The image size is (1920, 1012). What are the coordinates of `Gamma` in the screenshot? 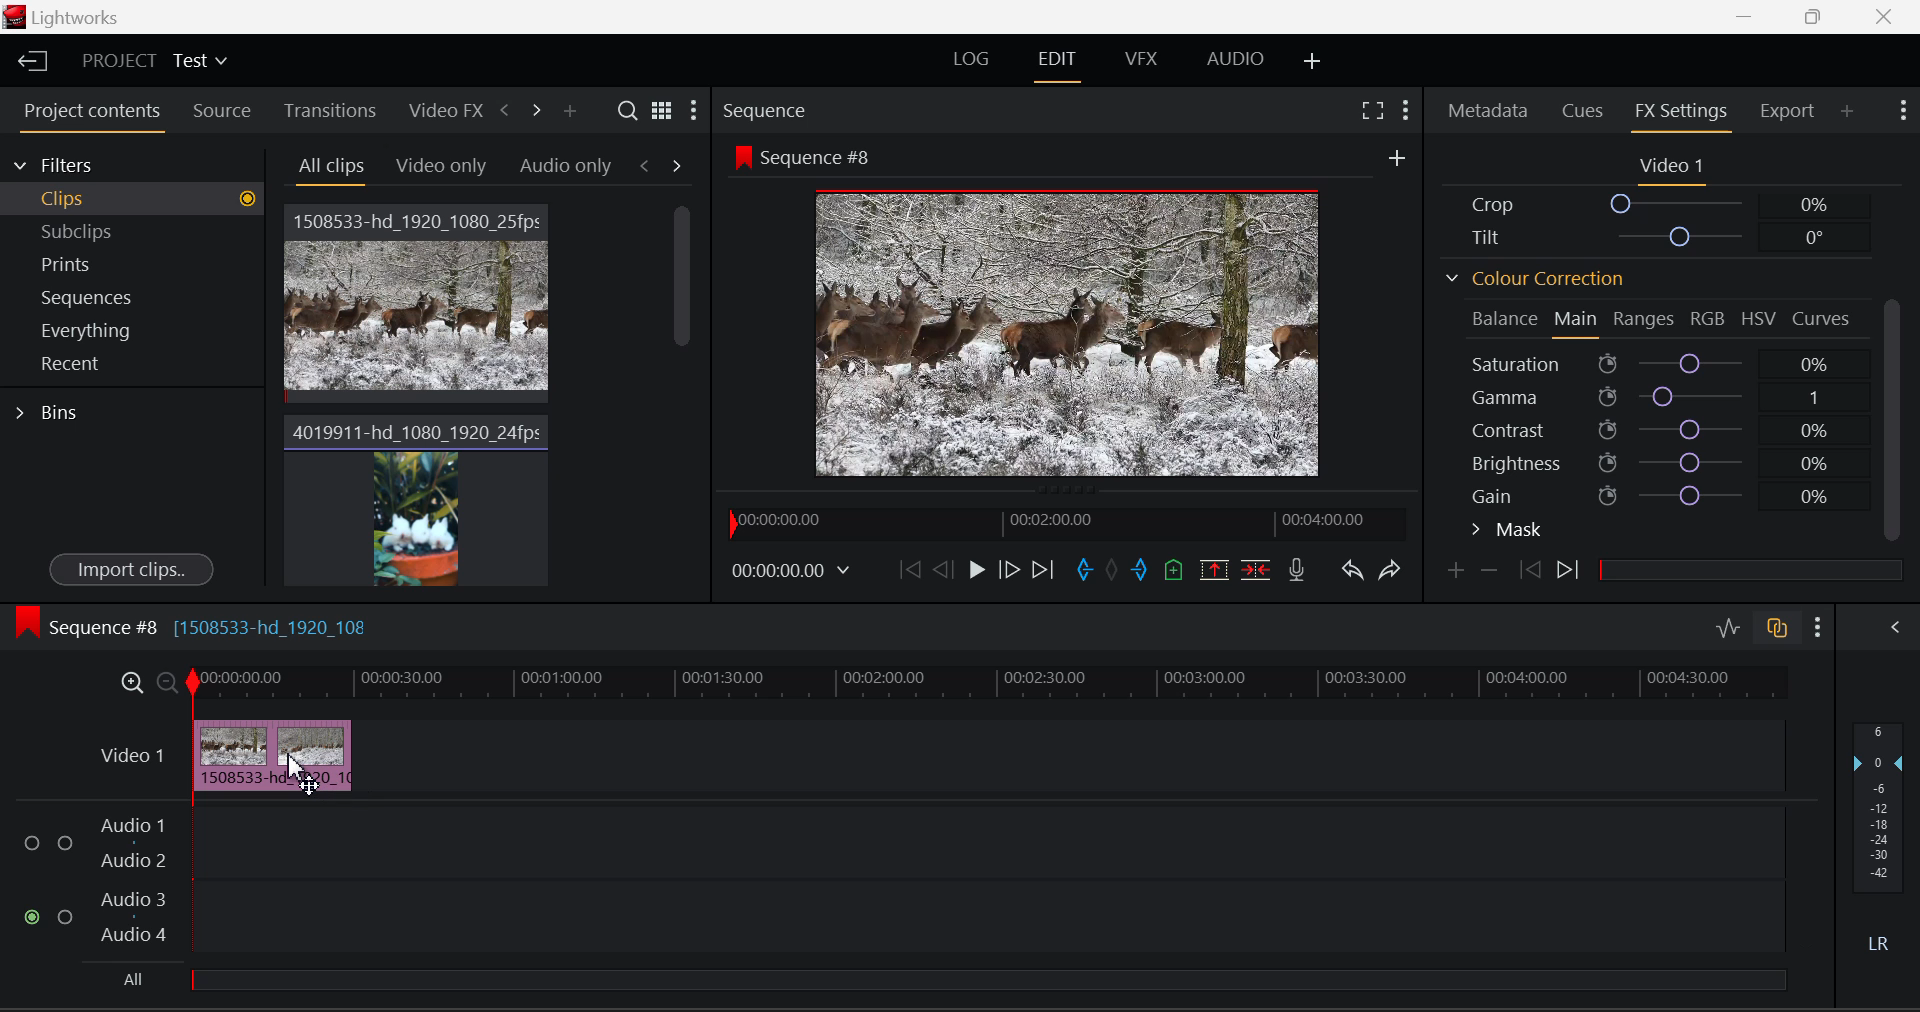 It's located at (1655, 398).